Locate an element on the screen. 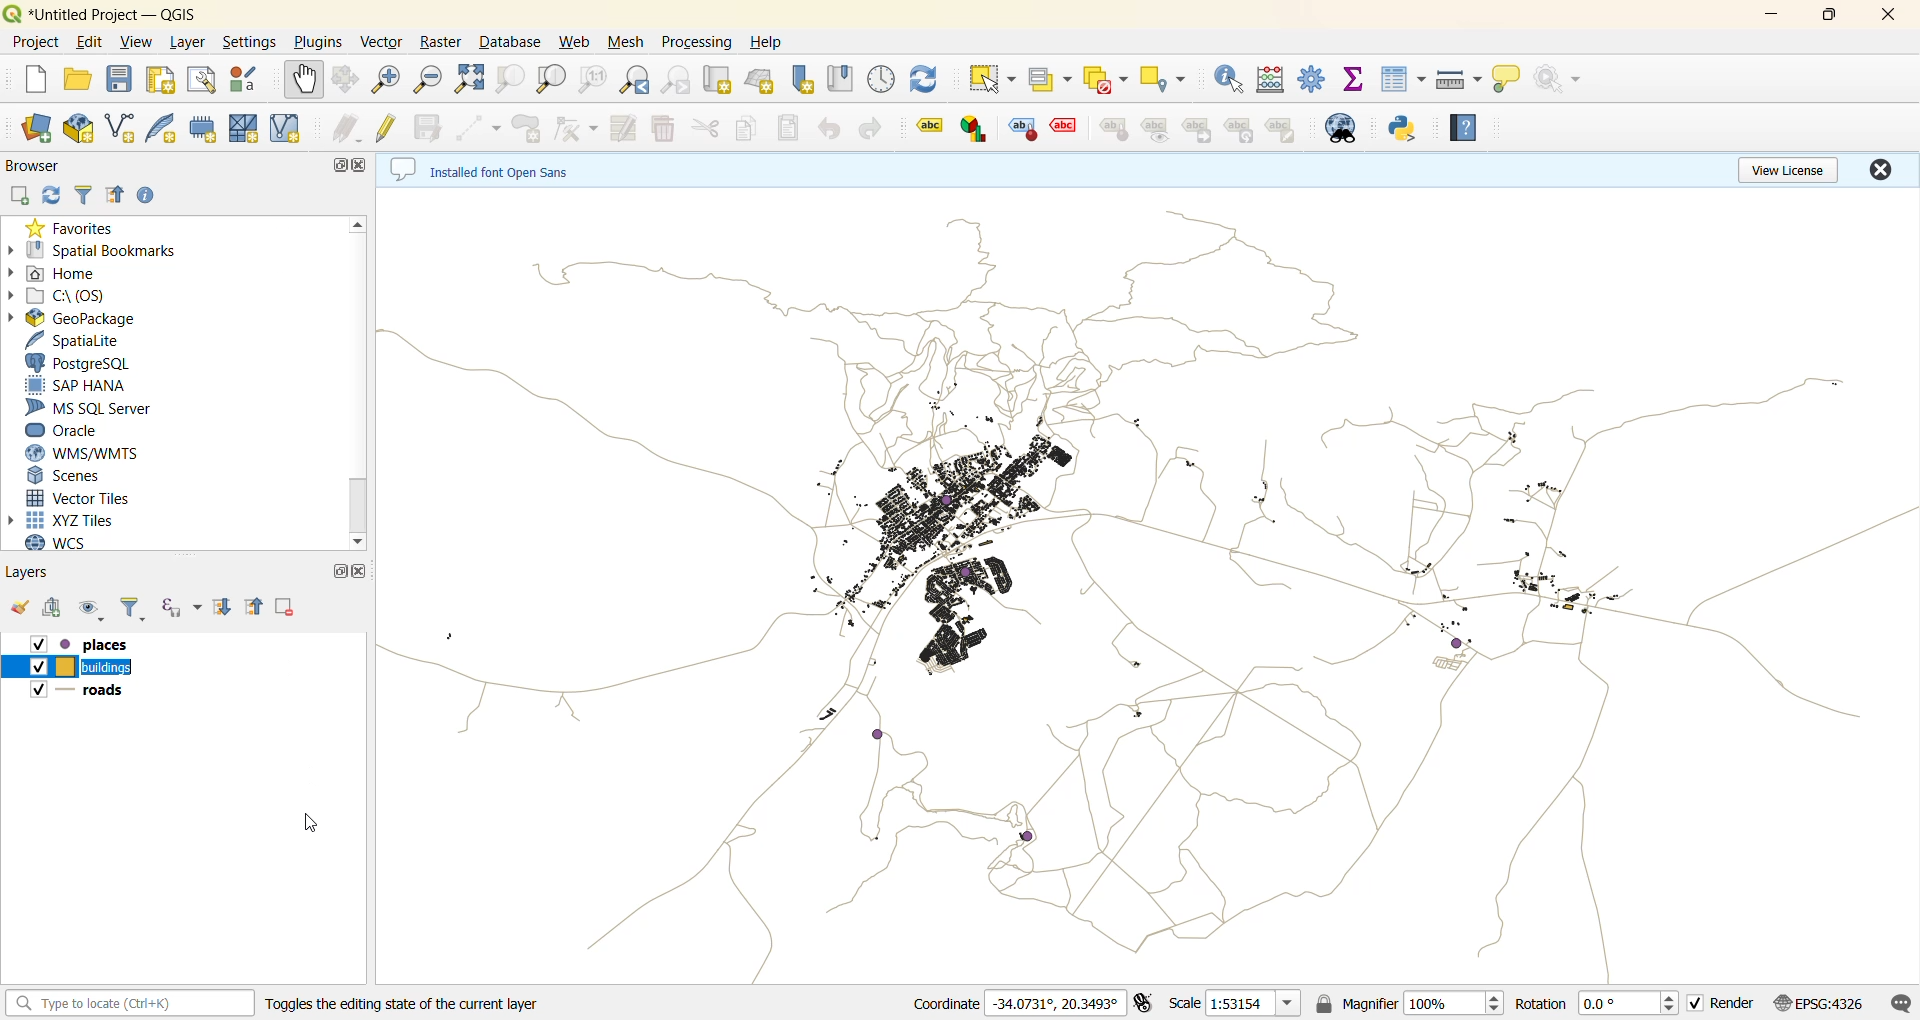  home is located at coordinates (71, 274).